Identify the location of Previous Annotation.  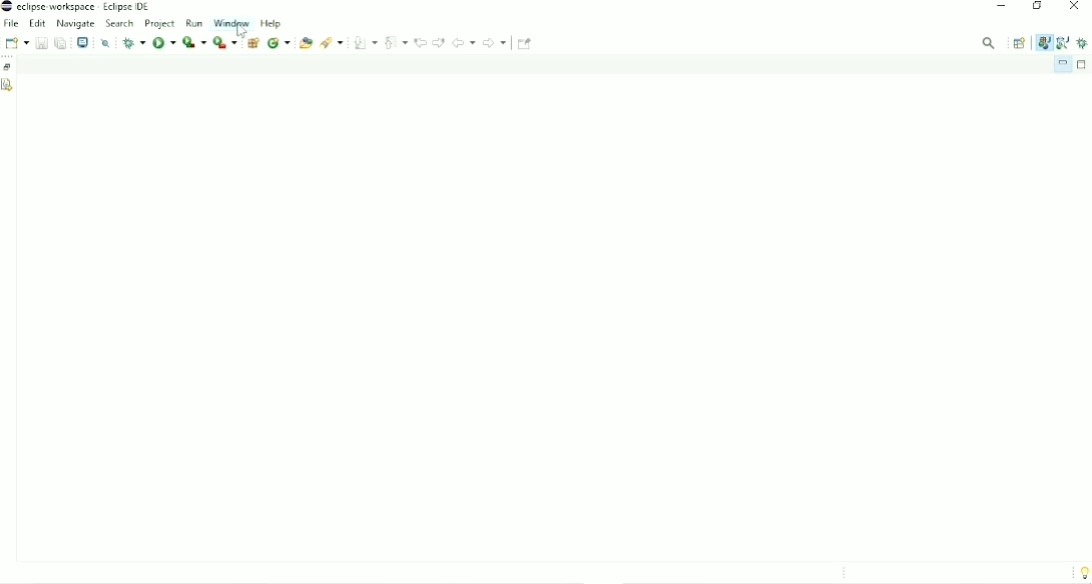
(397, 41).